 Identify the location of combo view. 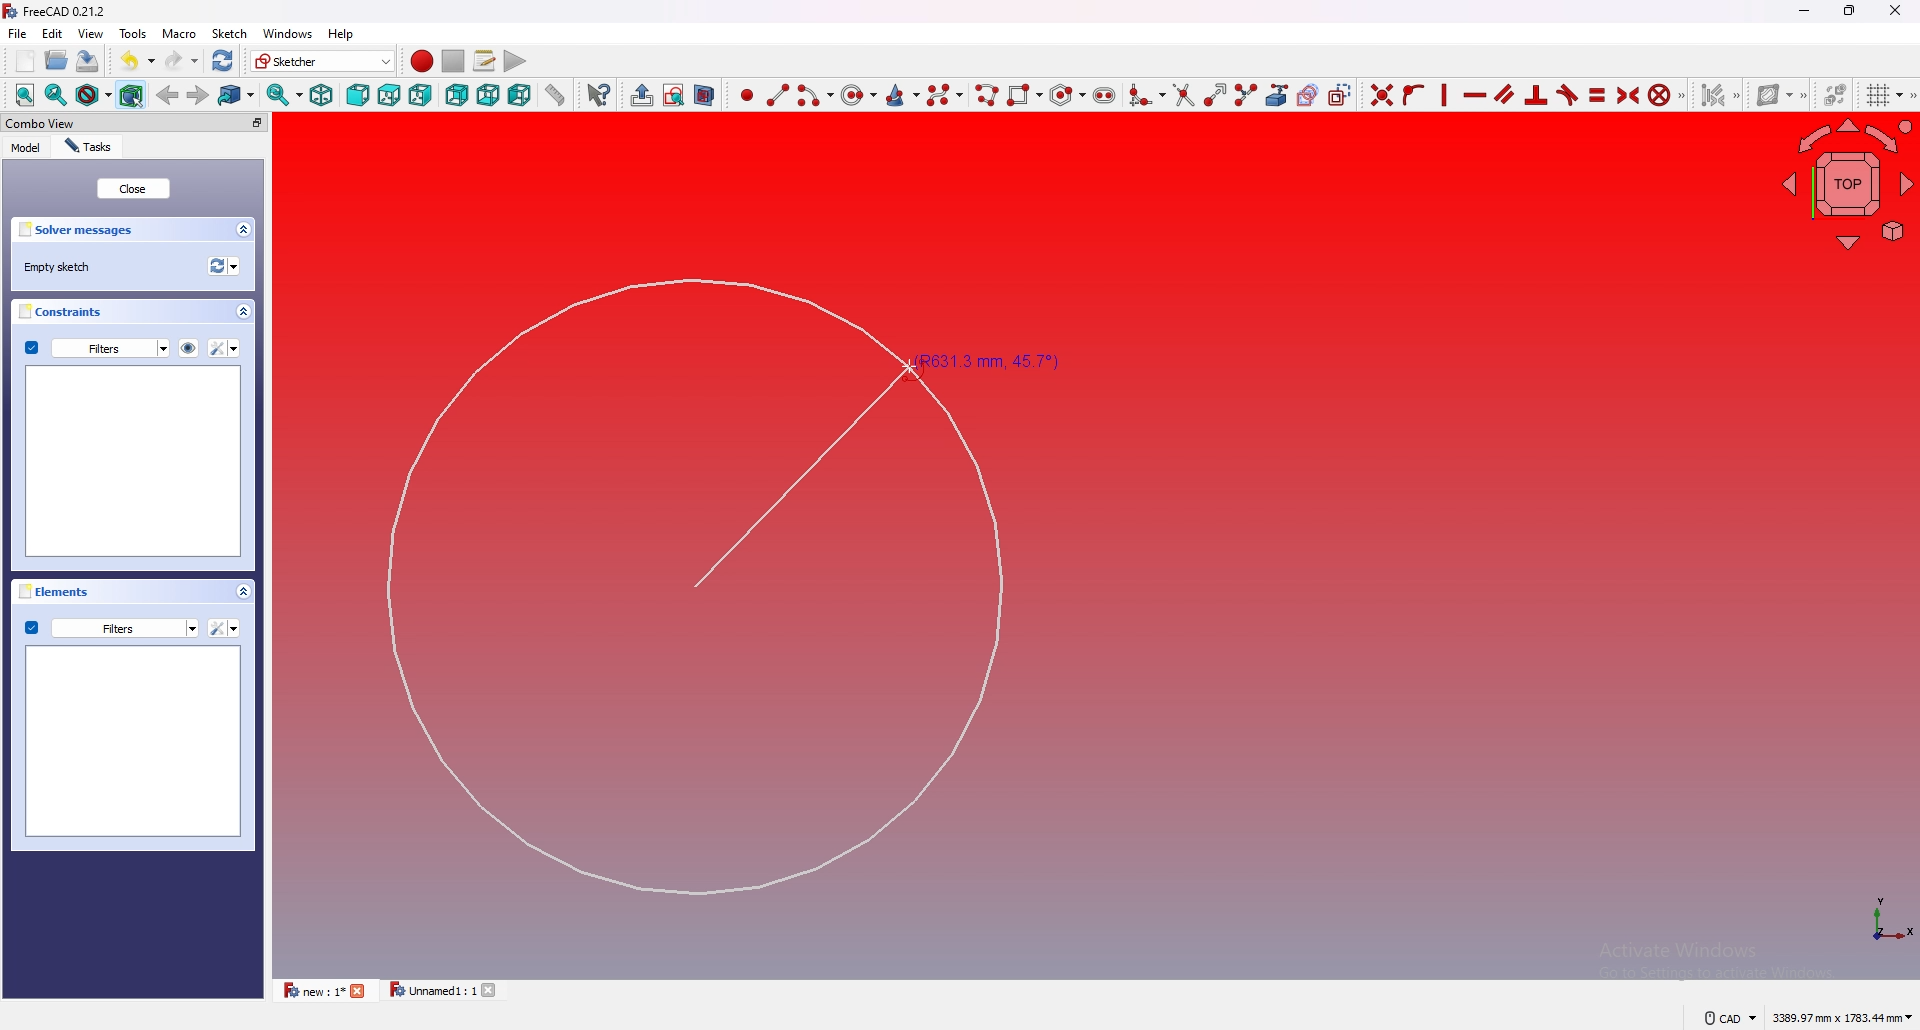
(87, 123).